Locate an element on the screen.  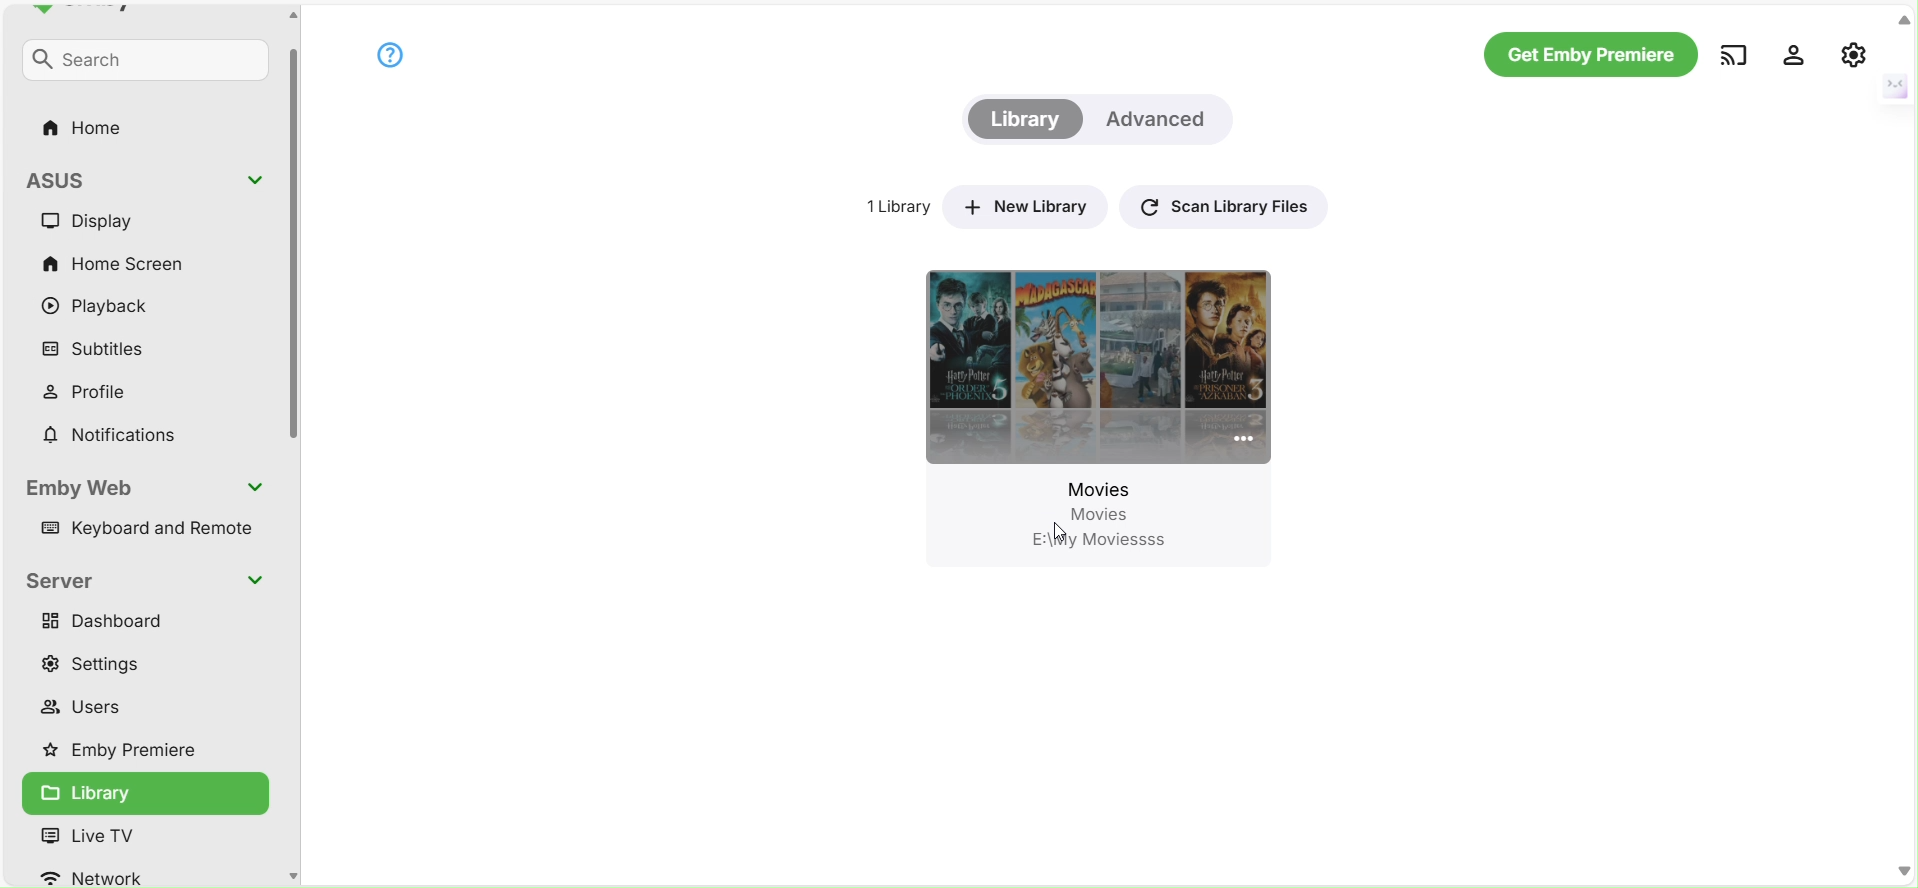
Collapse Section is located at coordinates (254, 582).